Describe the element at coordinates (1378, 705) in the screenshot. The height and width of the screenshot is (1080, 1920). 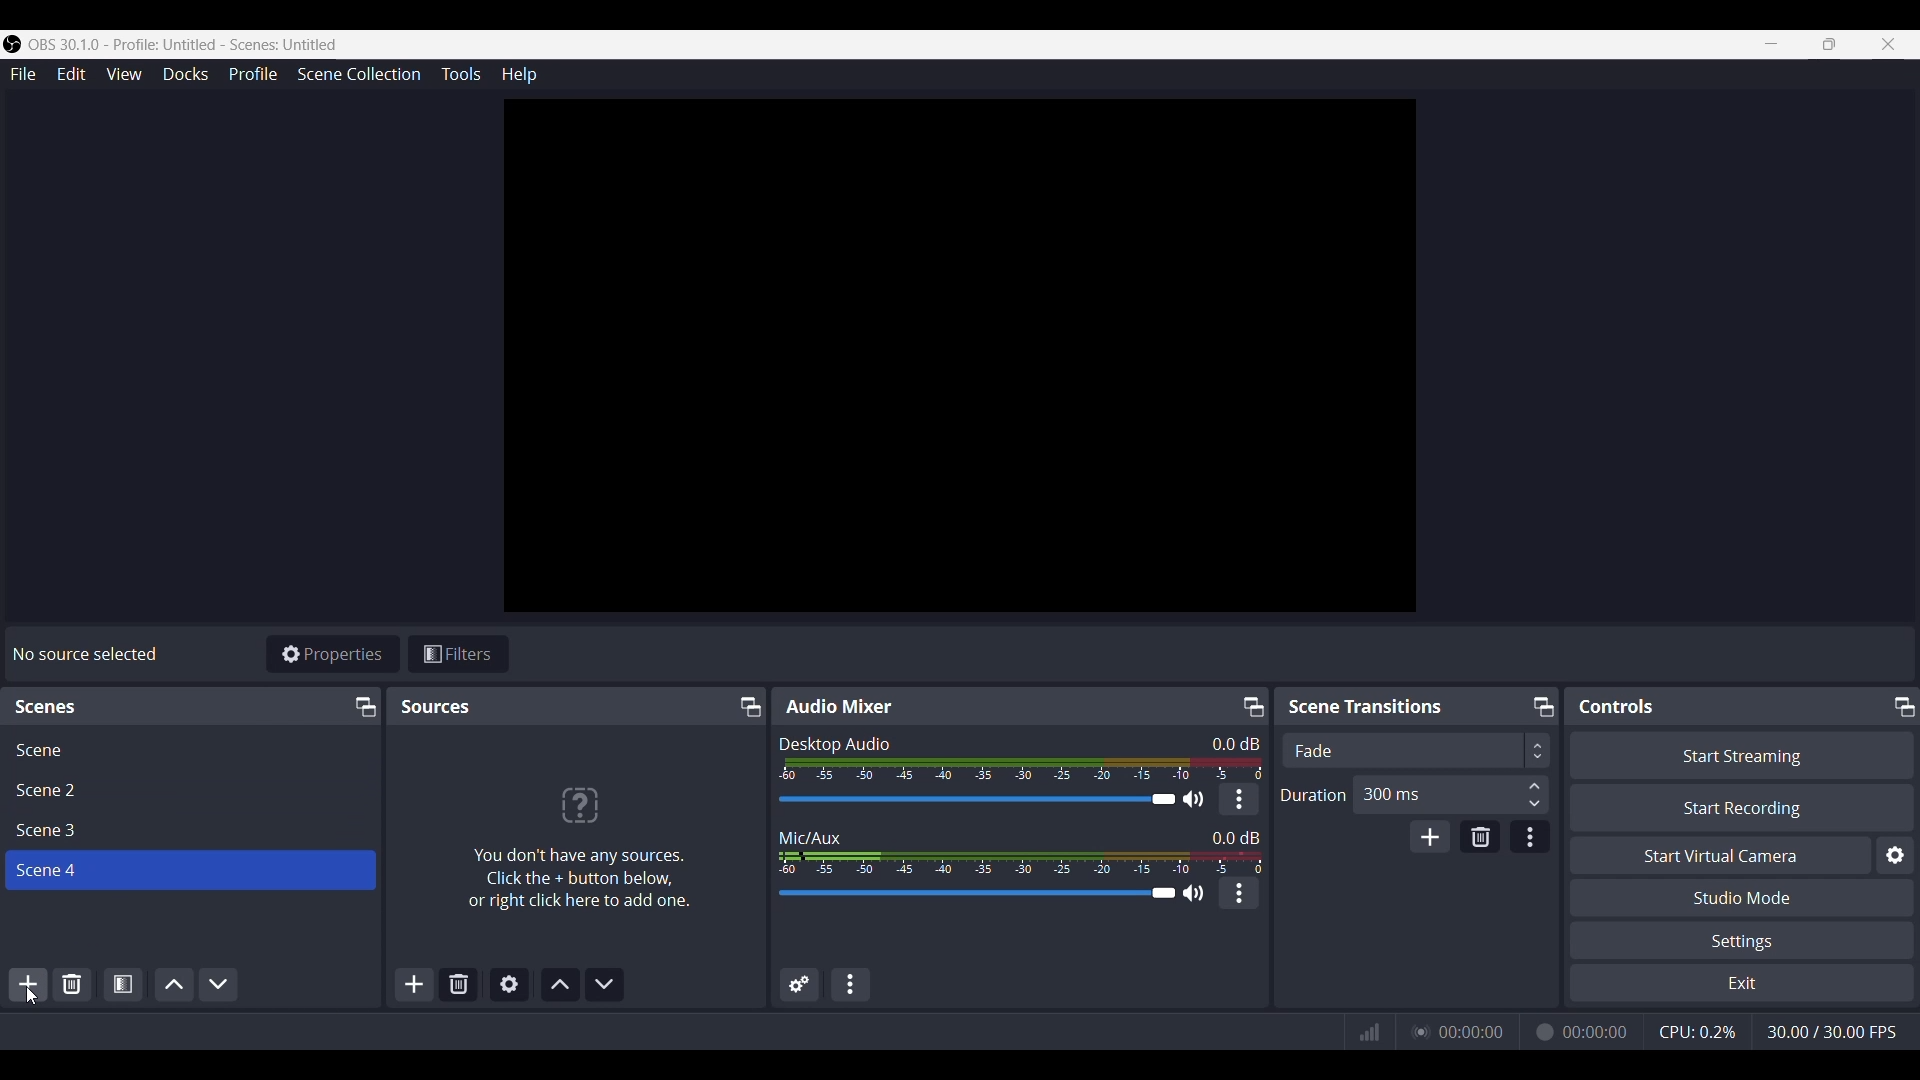
I see `Scene Transition` at that location.